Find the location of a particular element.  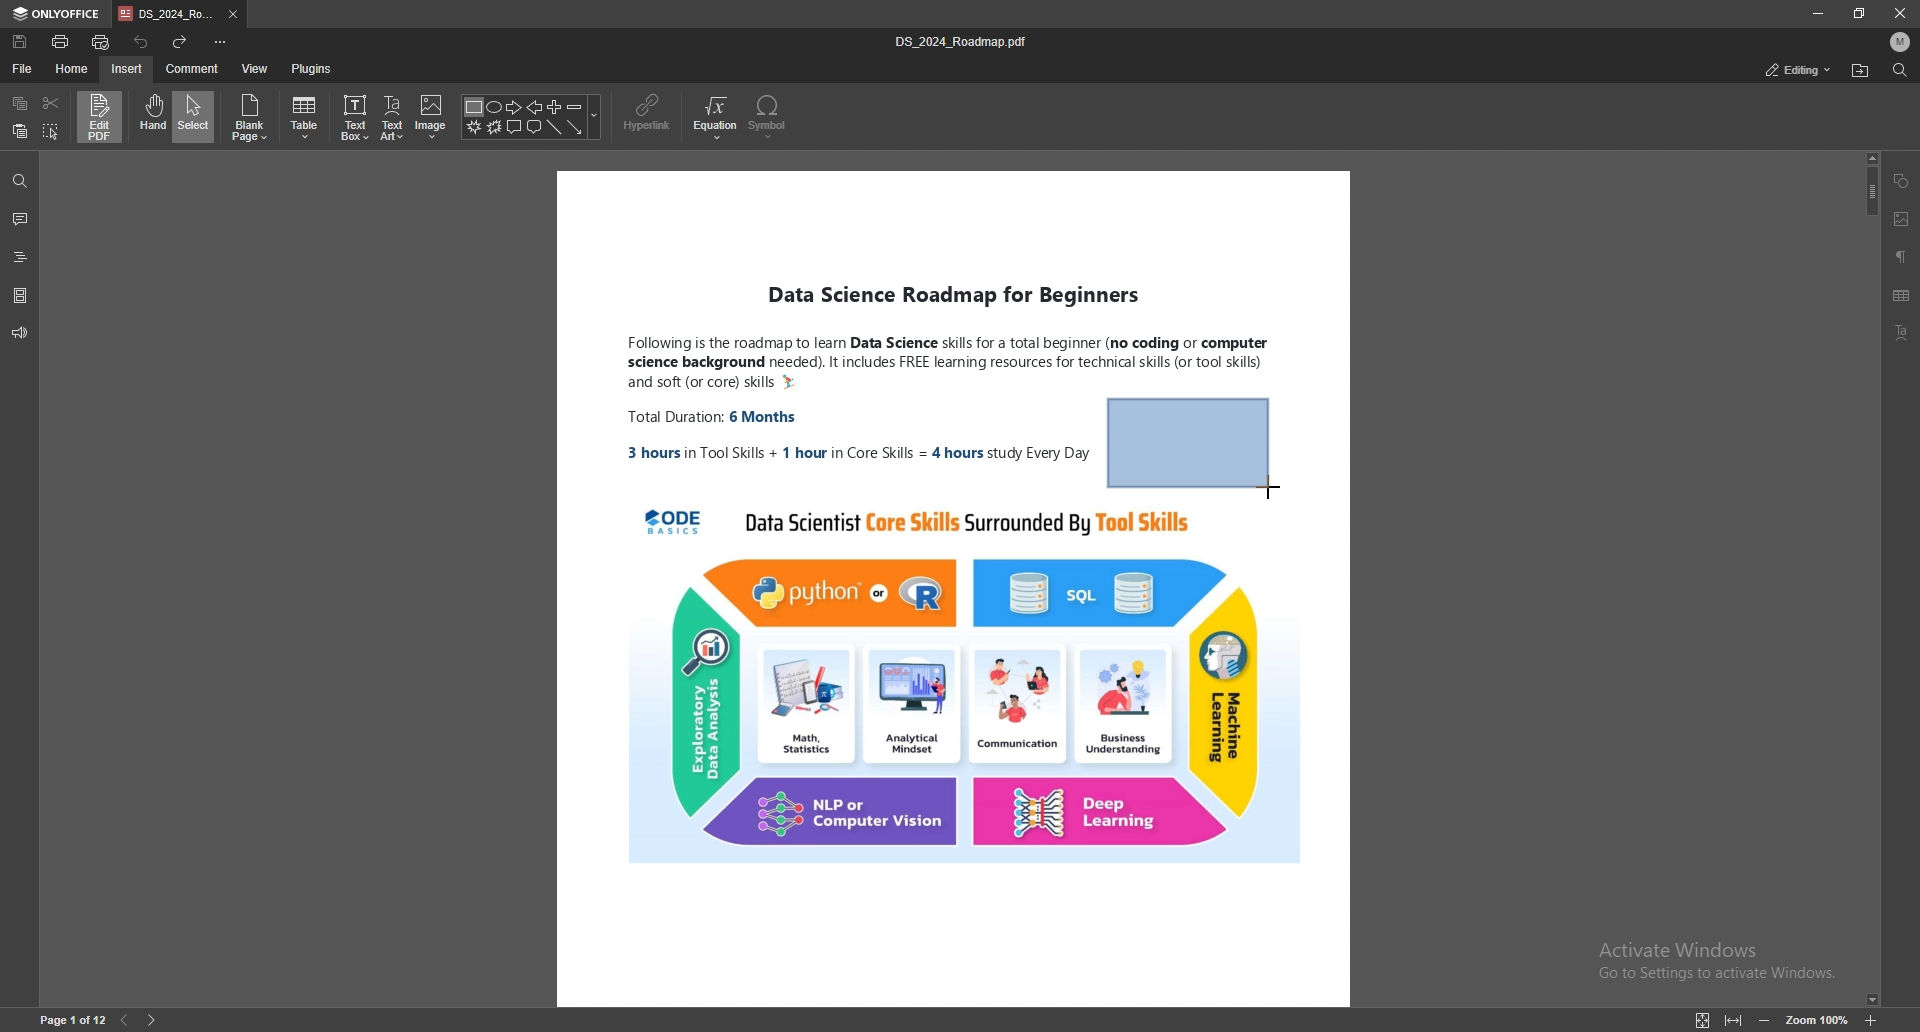

headings is located at coordinates (21, 254).